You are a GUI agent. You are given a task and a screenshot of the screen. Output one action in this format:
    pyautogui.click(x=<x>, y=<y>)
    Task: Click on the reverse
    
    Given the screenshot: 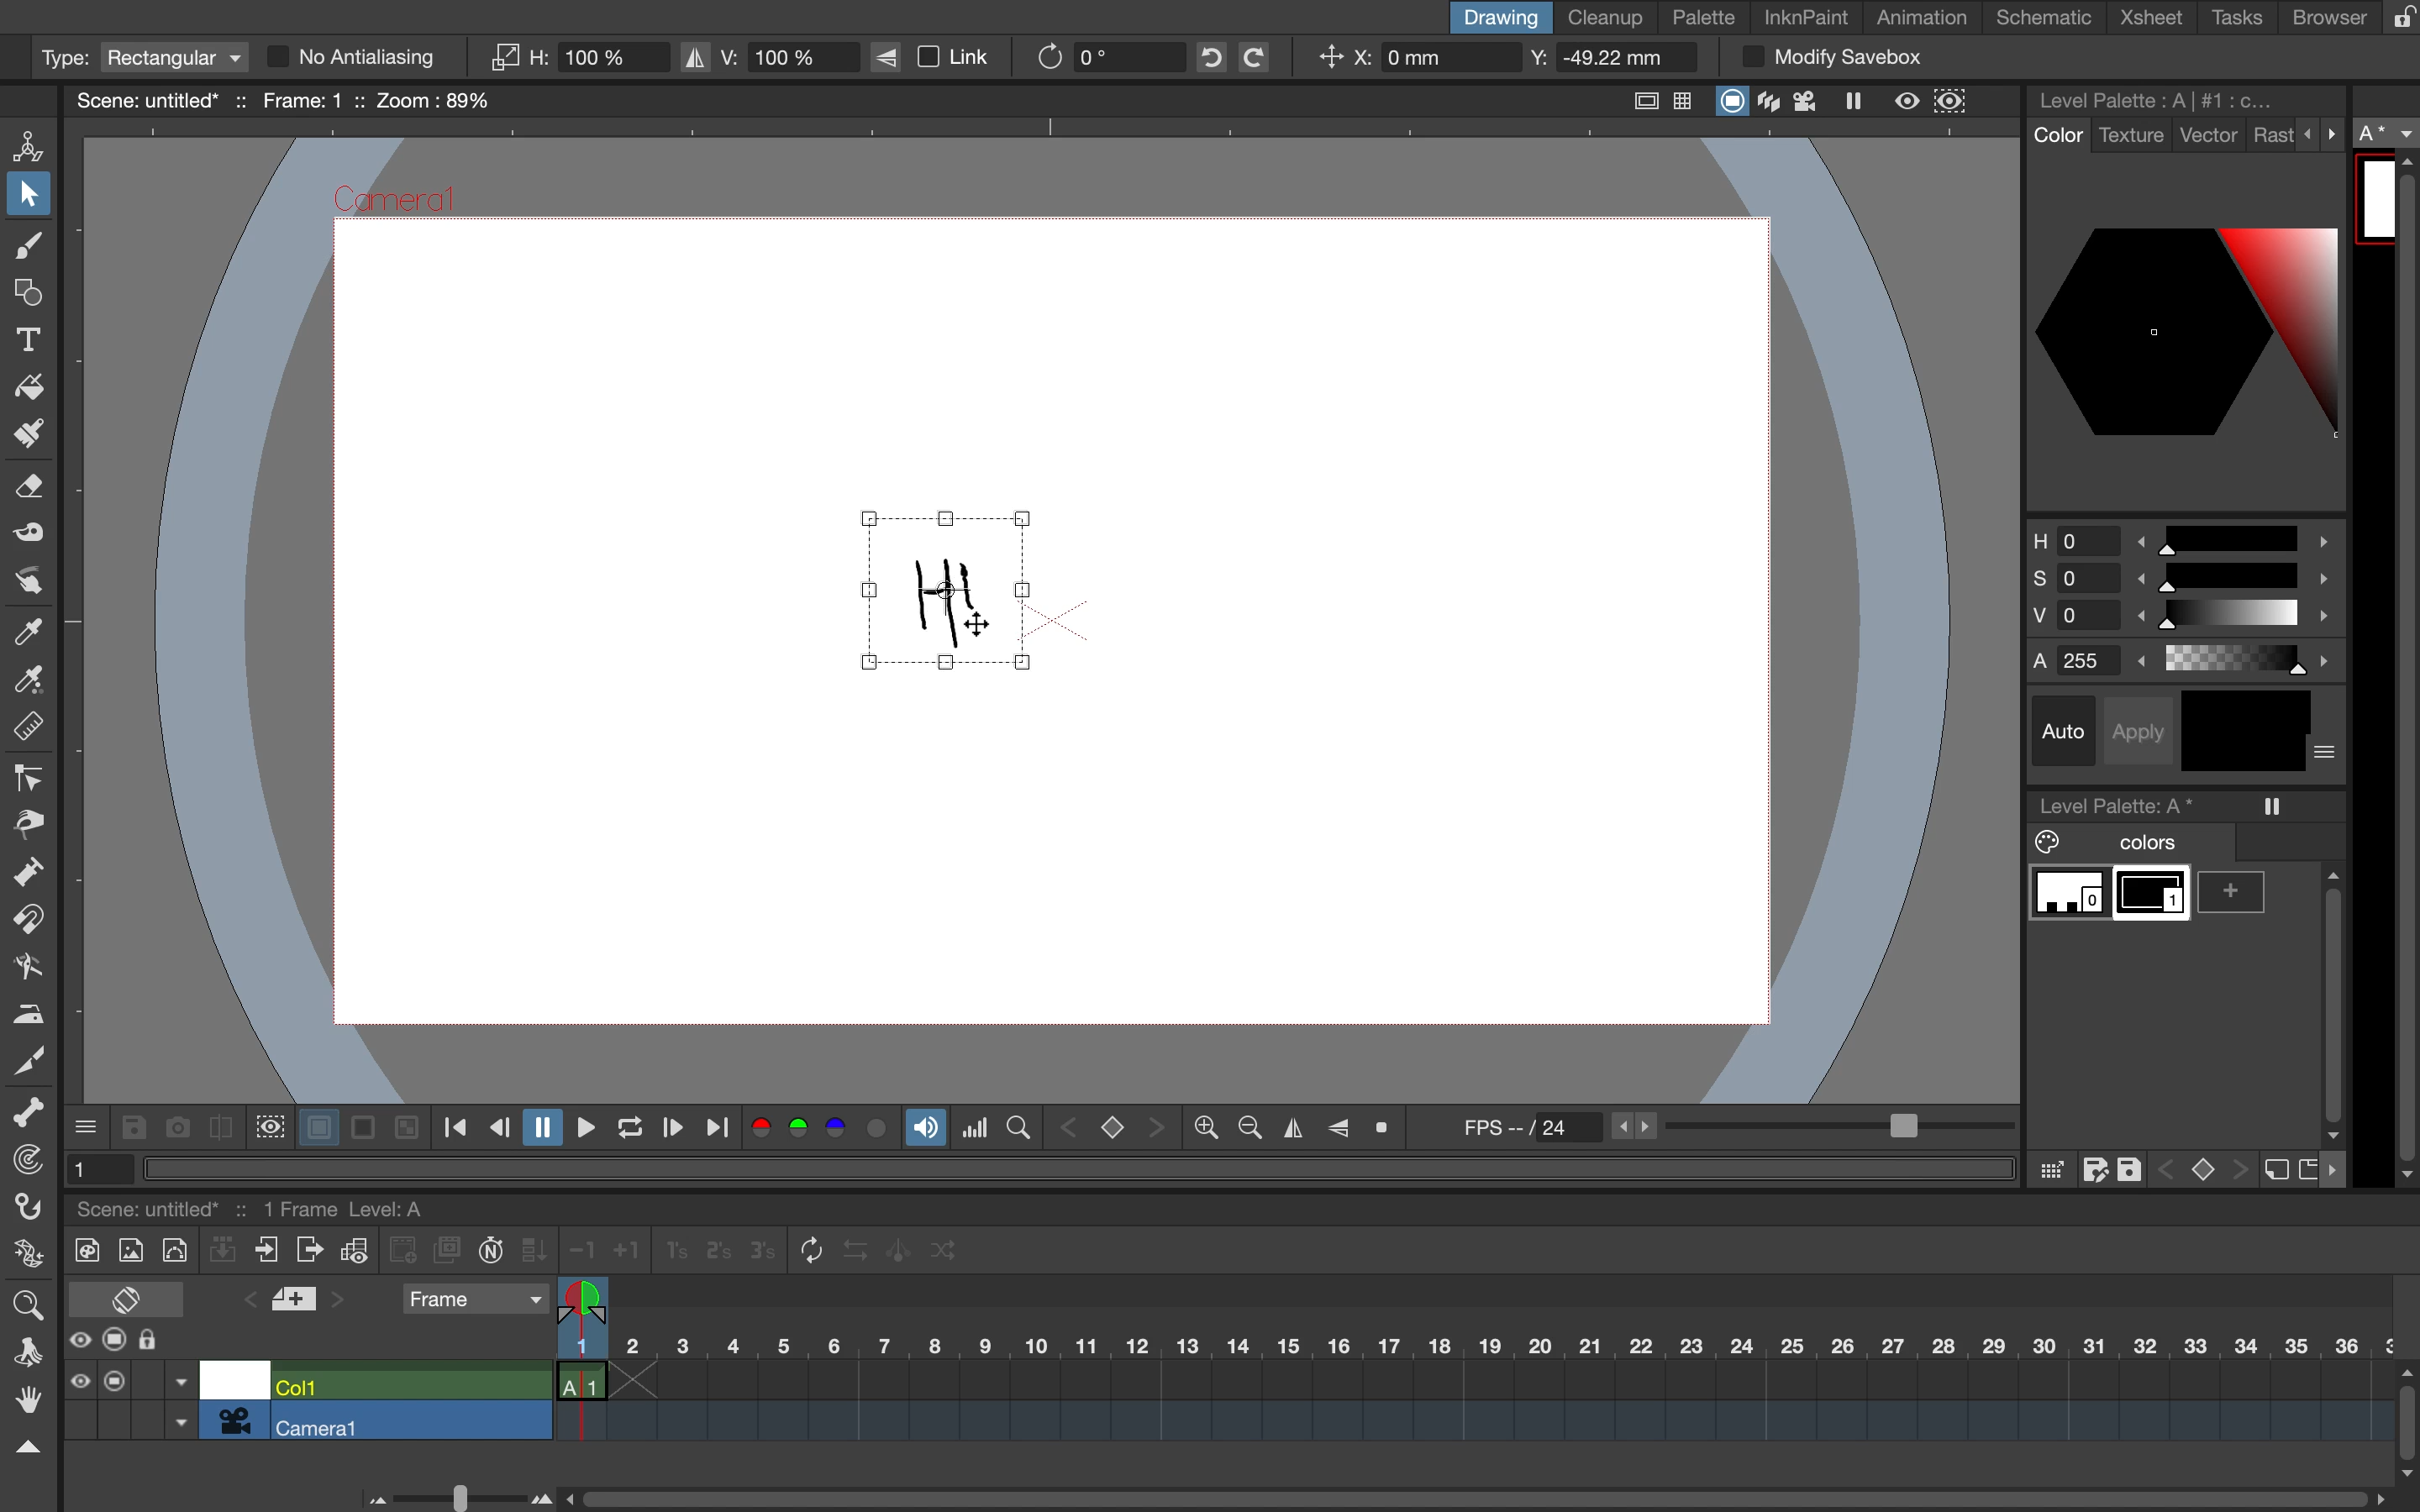 What is the action you would take?
    pyautogui.click(x=855, y=1251)
    